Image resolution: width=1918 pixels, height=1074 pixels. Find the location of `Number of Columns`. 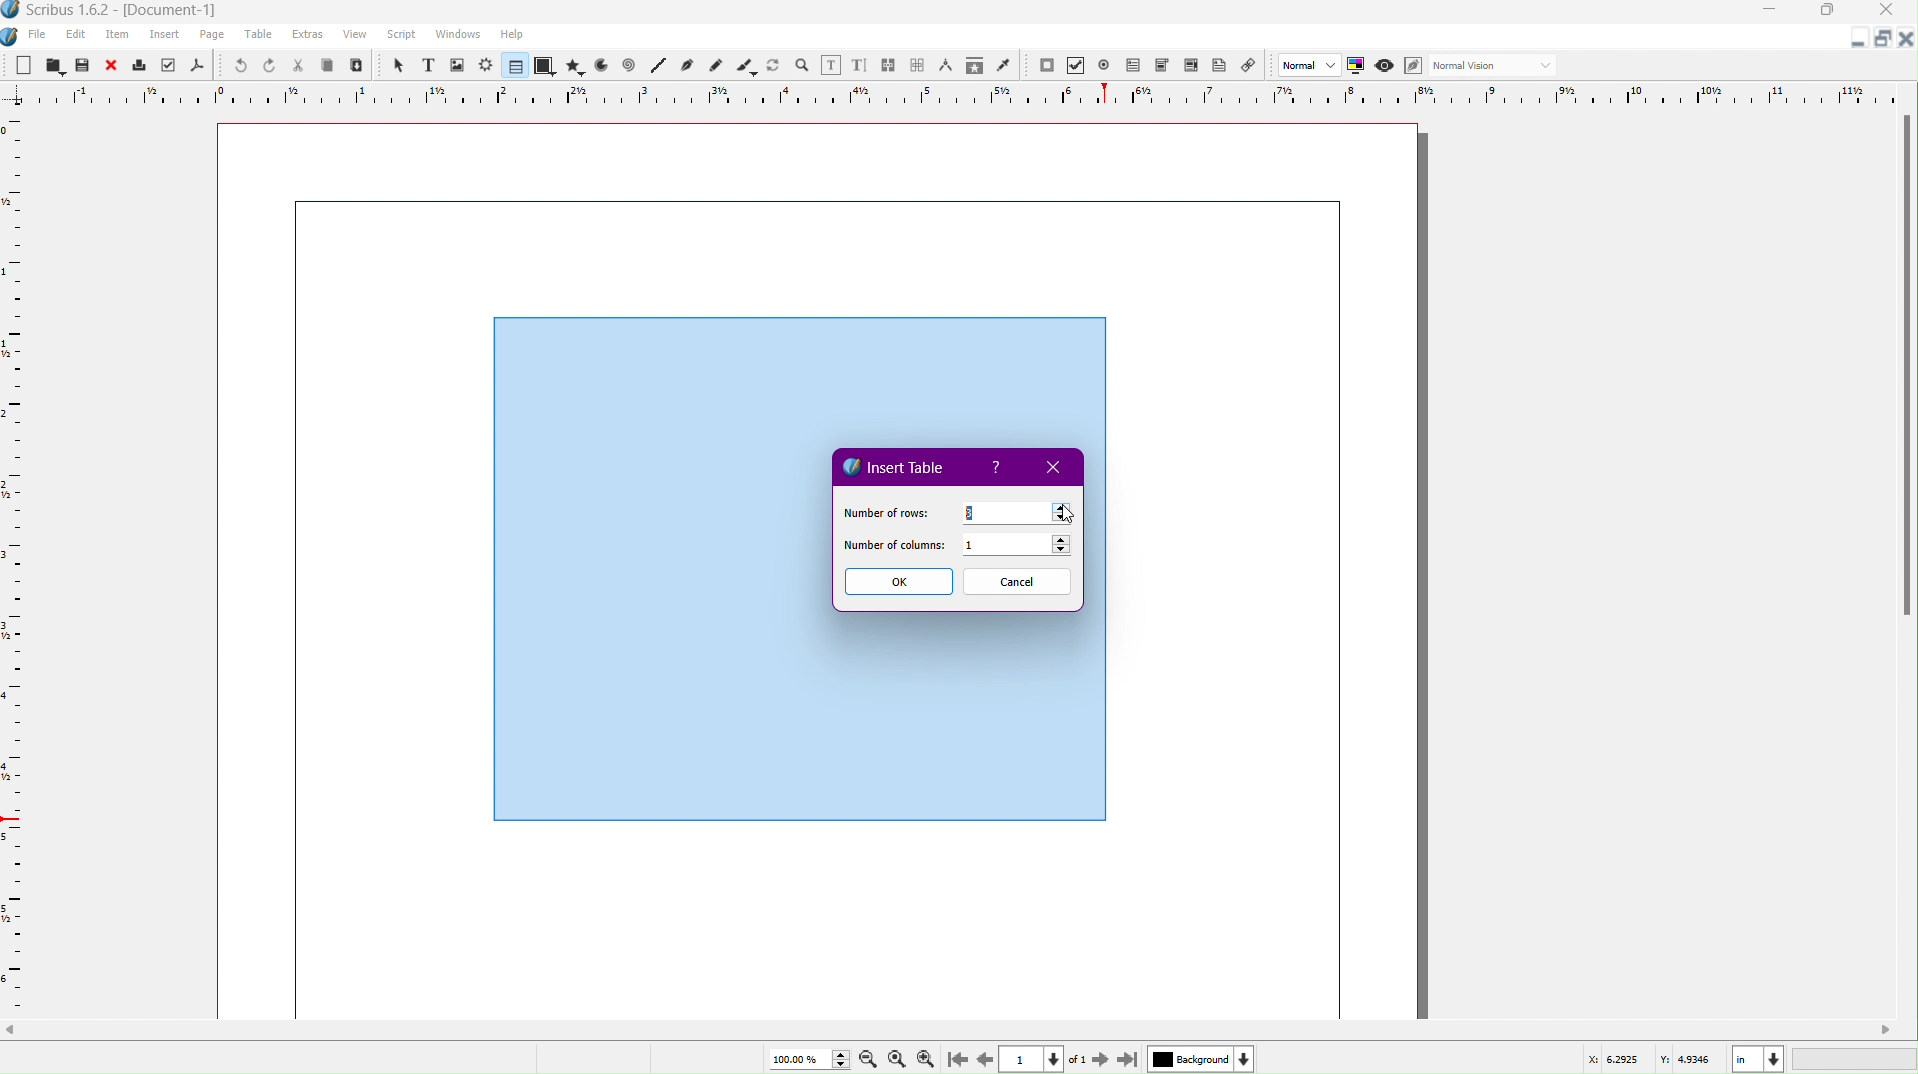

Number of Columns is located at coordinates (896, 547).